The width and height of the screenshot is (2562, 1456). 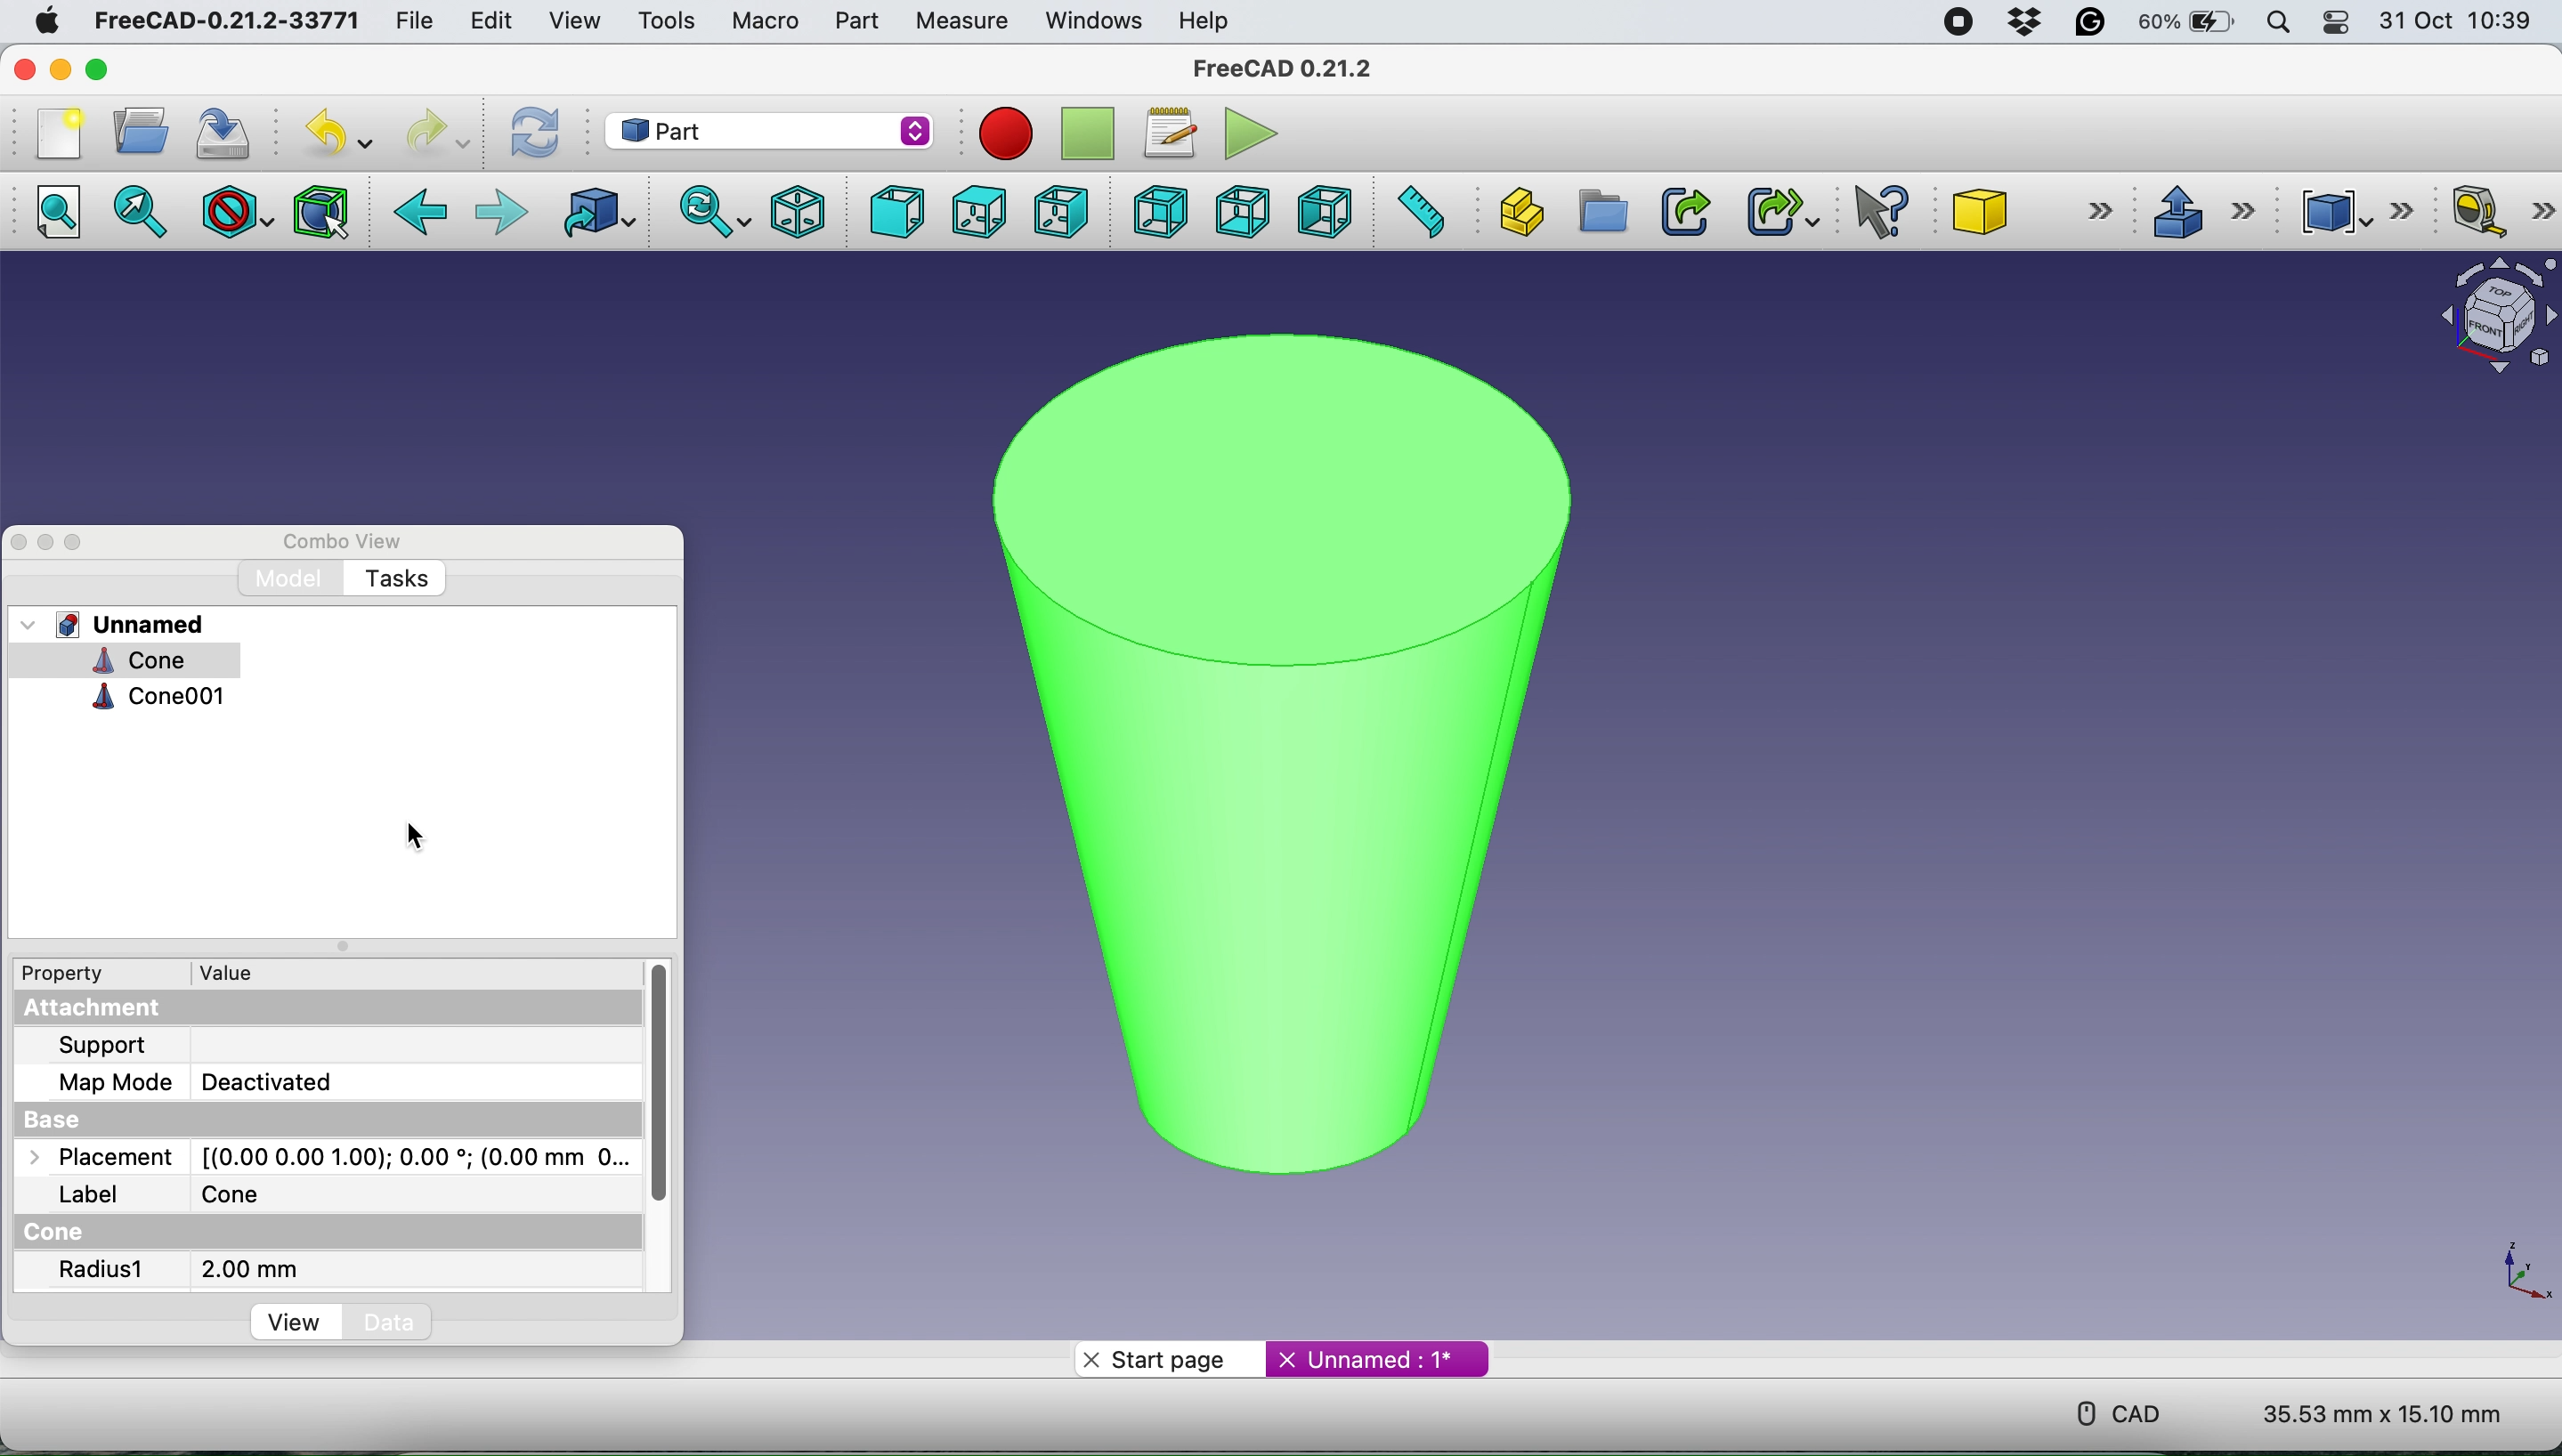 What do you see at coordinates (75, 543) in the screenshot?
I see `maximise` at bounding box center [75, 543].